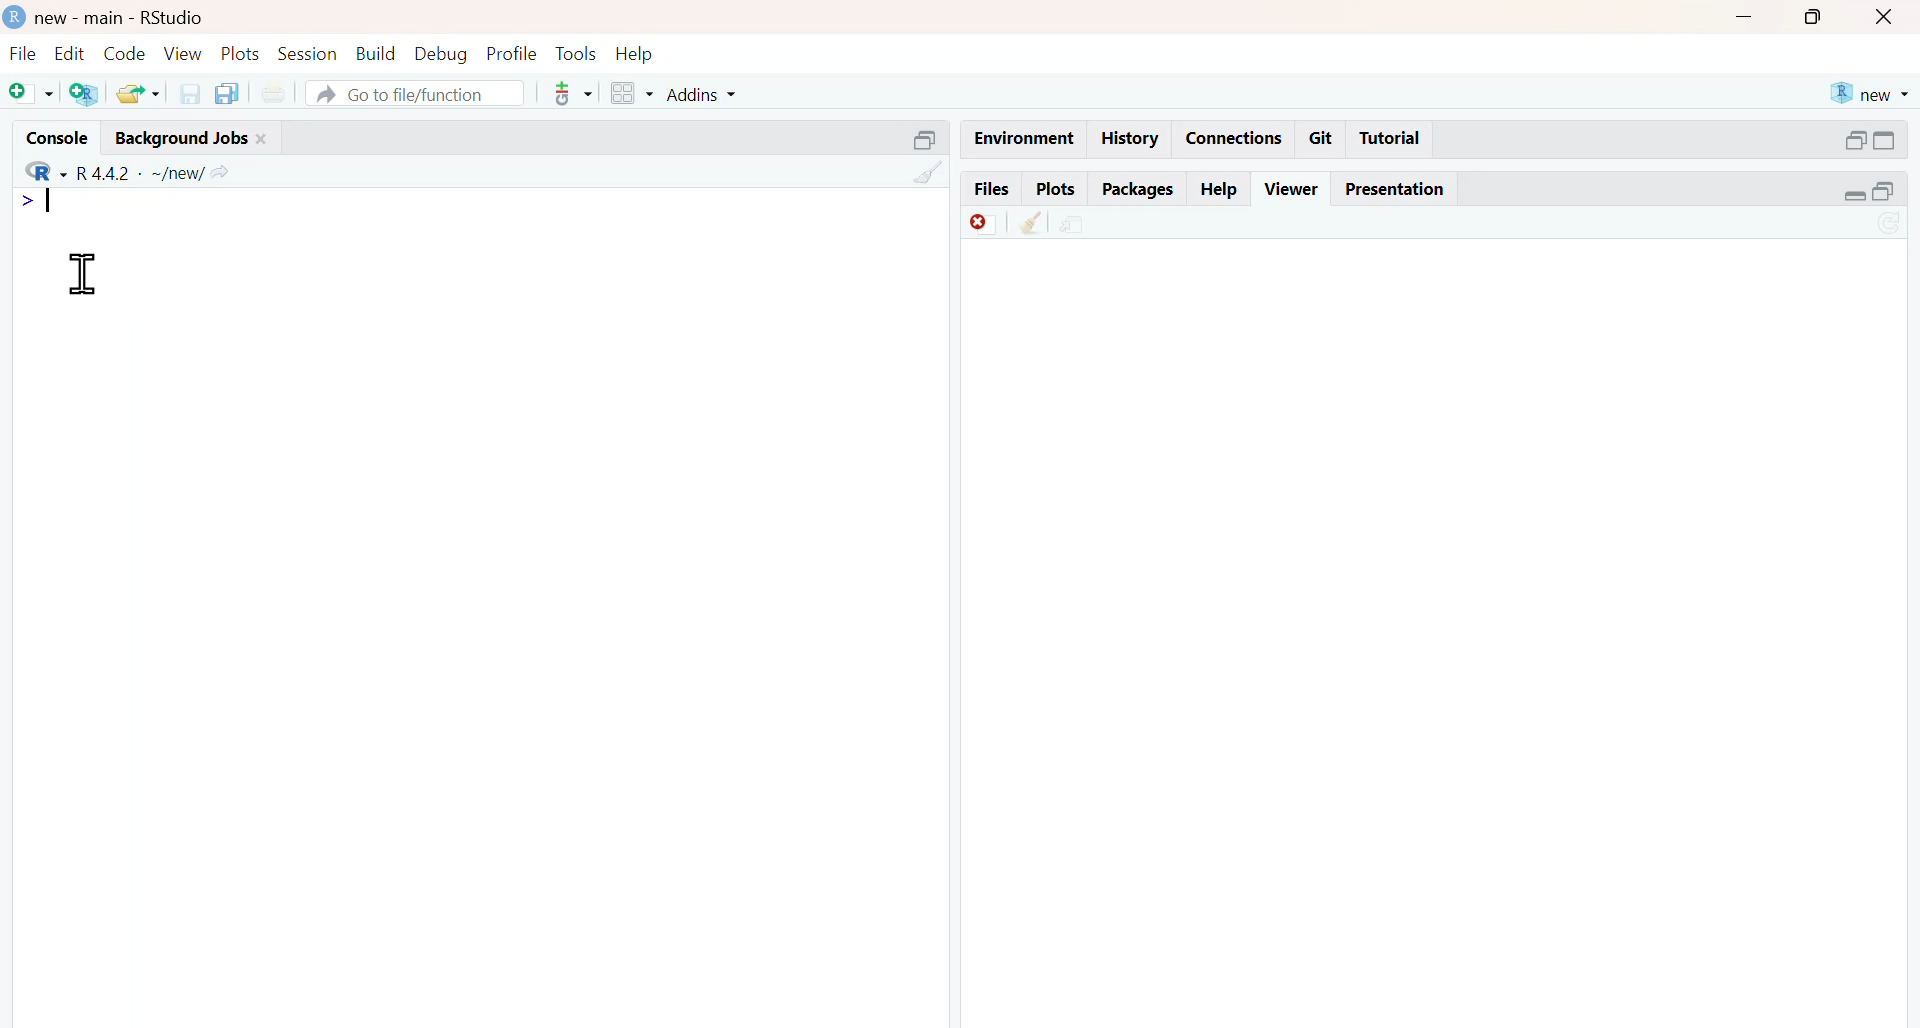 The width and height of the screenshot is (1920, 1028). What do you see at coordinates (1812, 16) in the screenshot?
I see `maximise` at bounding box center [1812, 16].